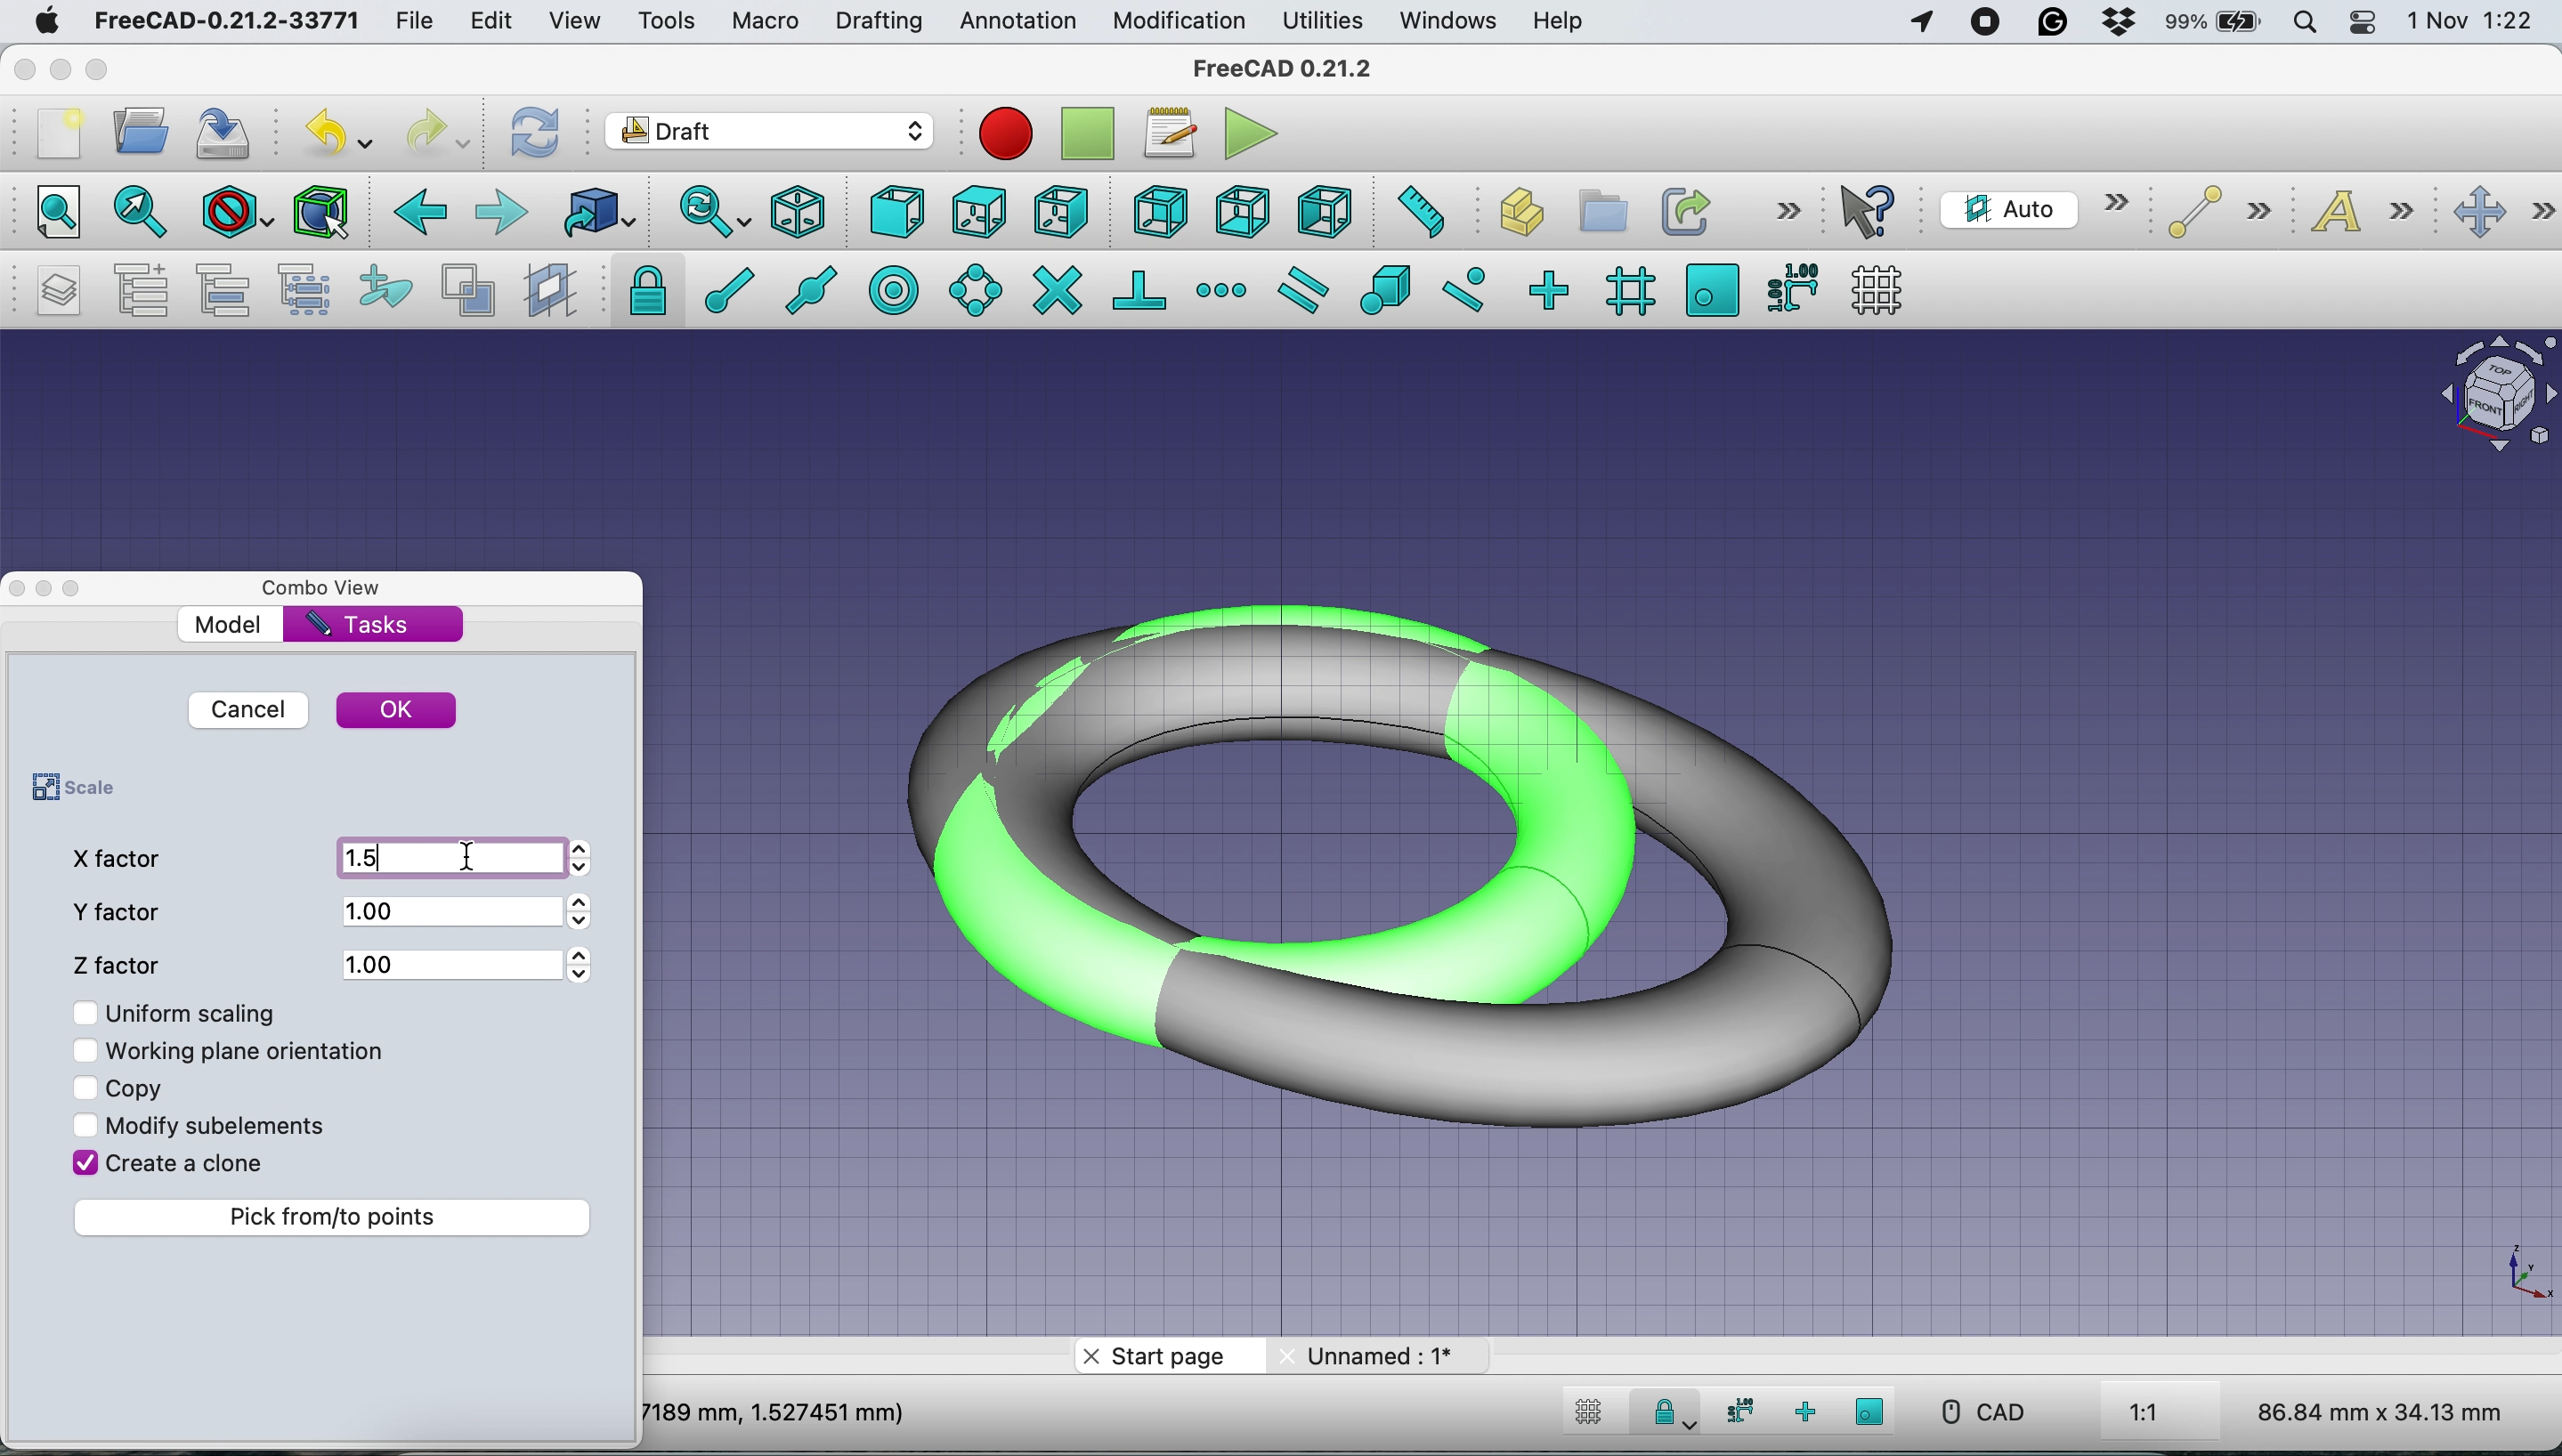 The width and height of the screenshot is (2562, 1456). Describe the element at coordinates (1626, 293) in the screenshot. I see `snap grid` at that location.